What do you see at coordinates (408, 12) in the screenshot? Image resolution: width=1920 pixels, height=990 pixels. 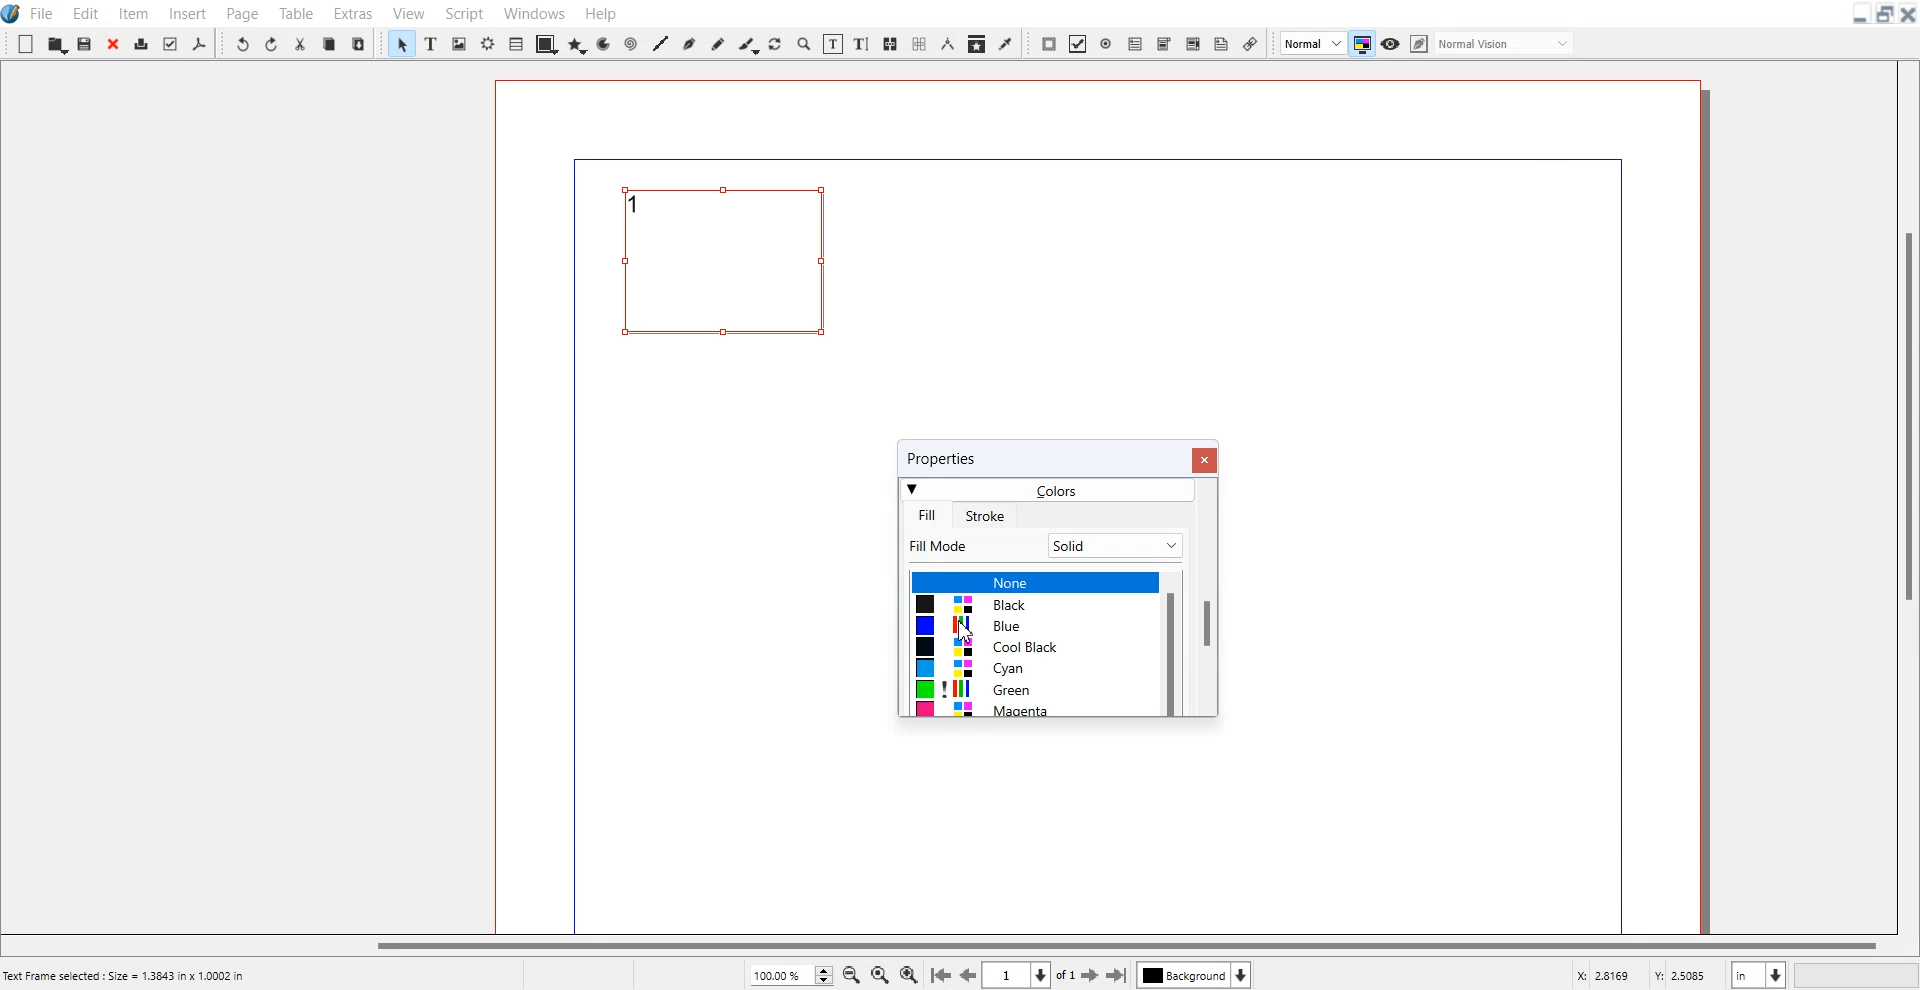 I see `View` at bounding box center [408, 12].